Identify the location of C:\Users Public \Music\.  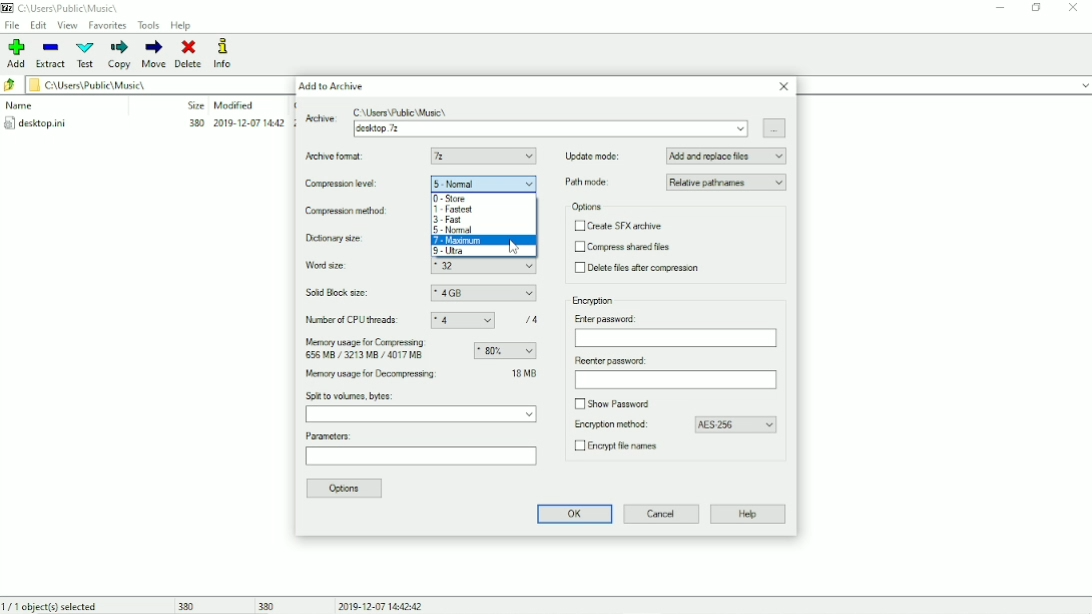
(402, 111).